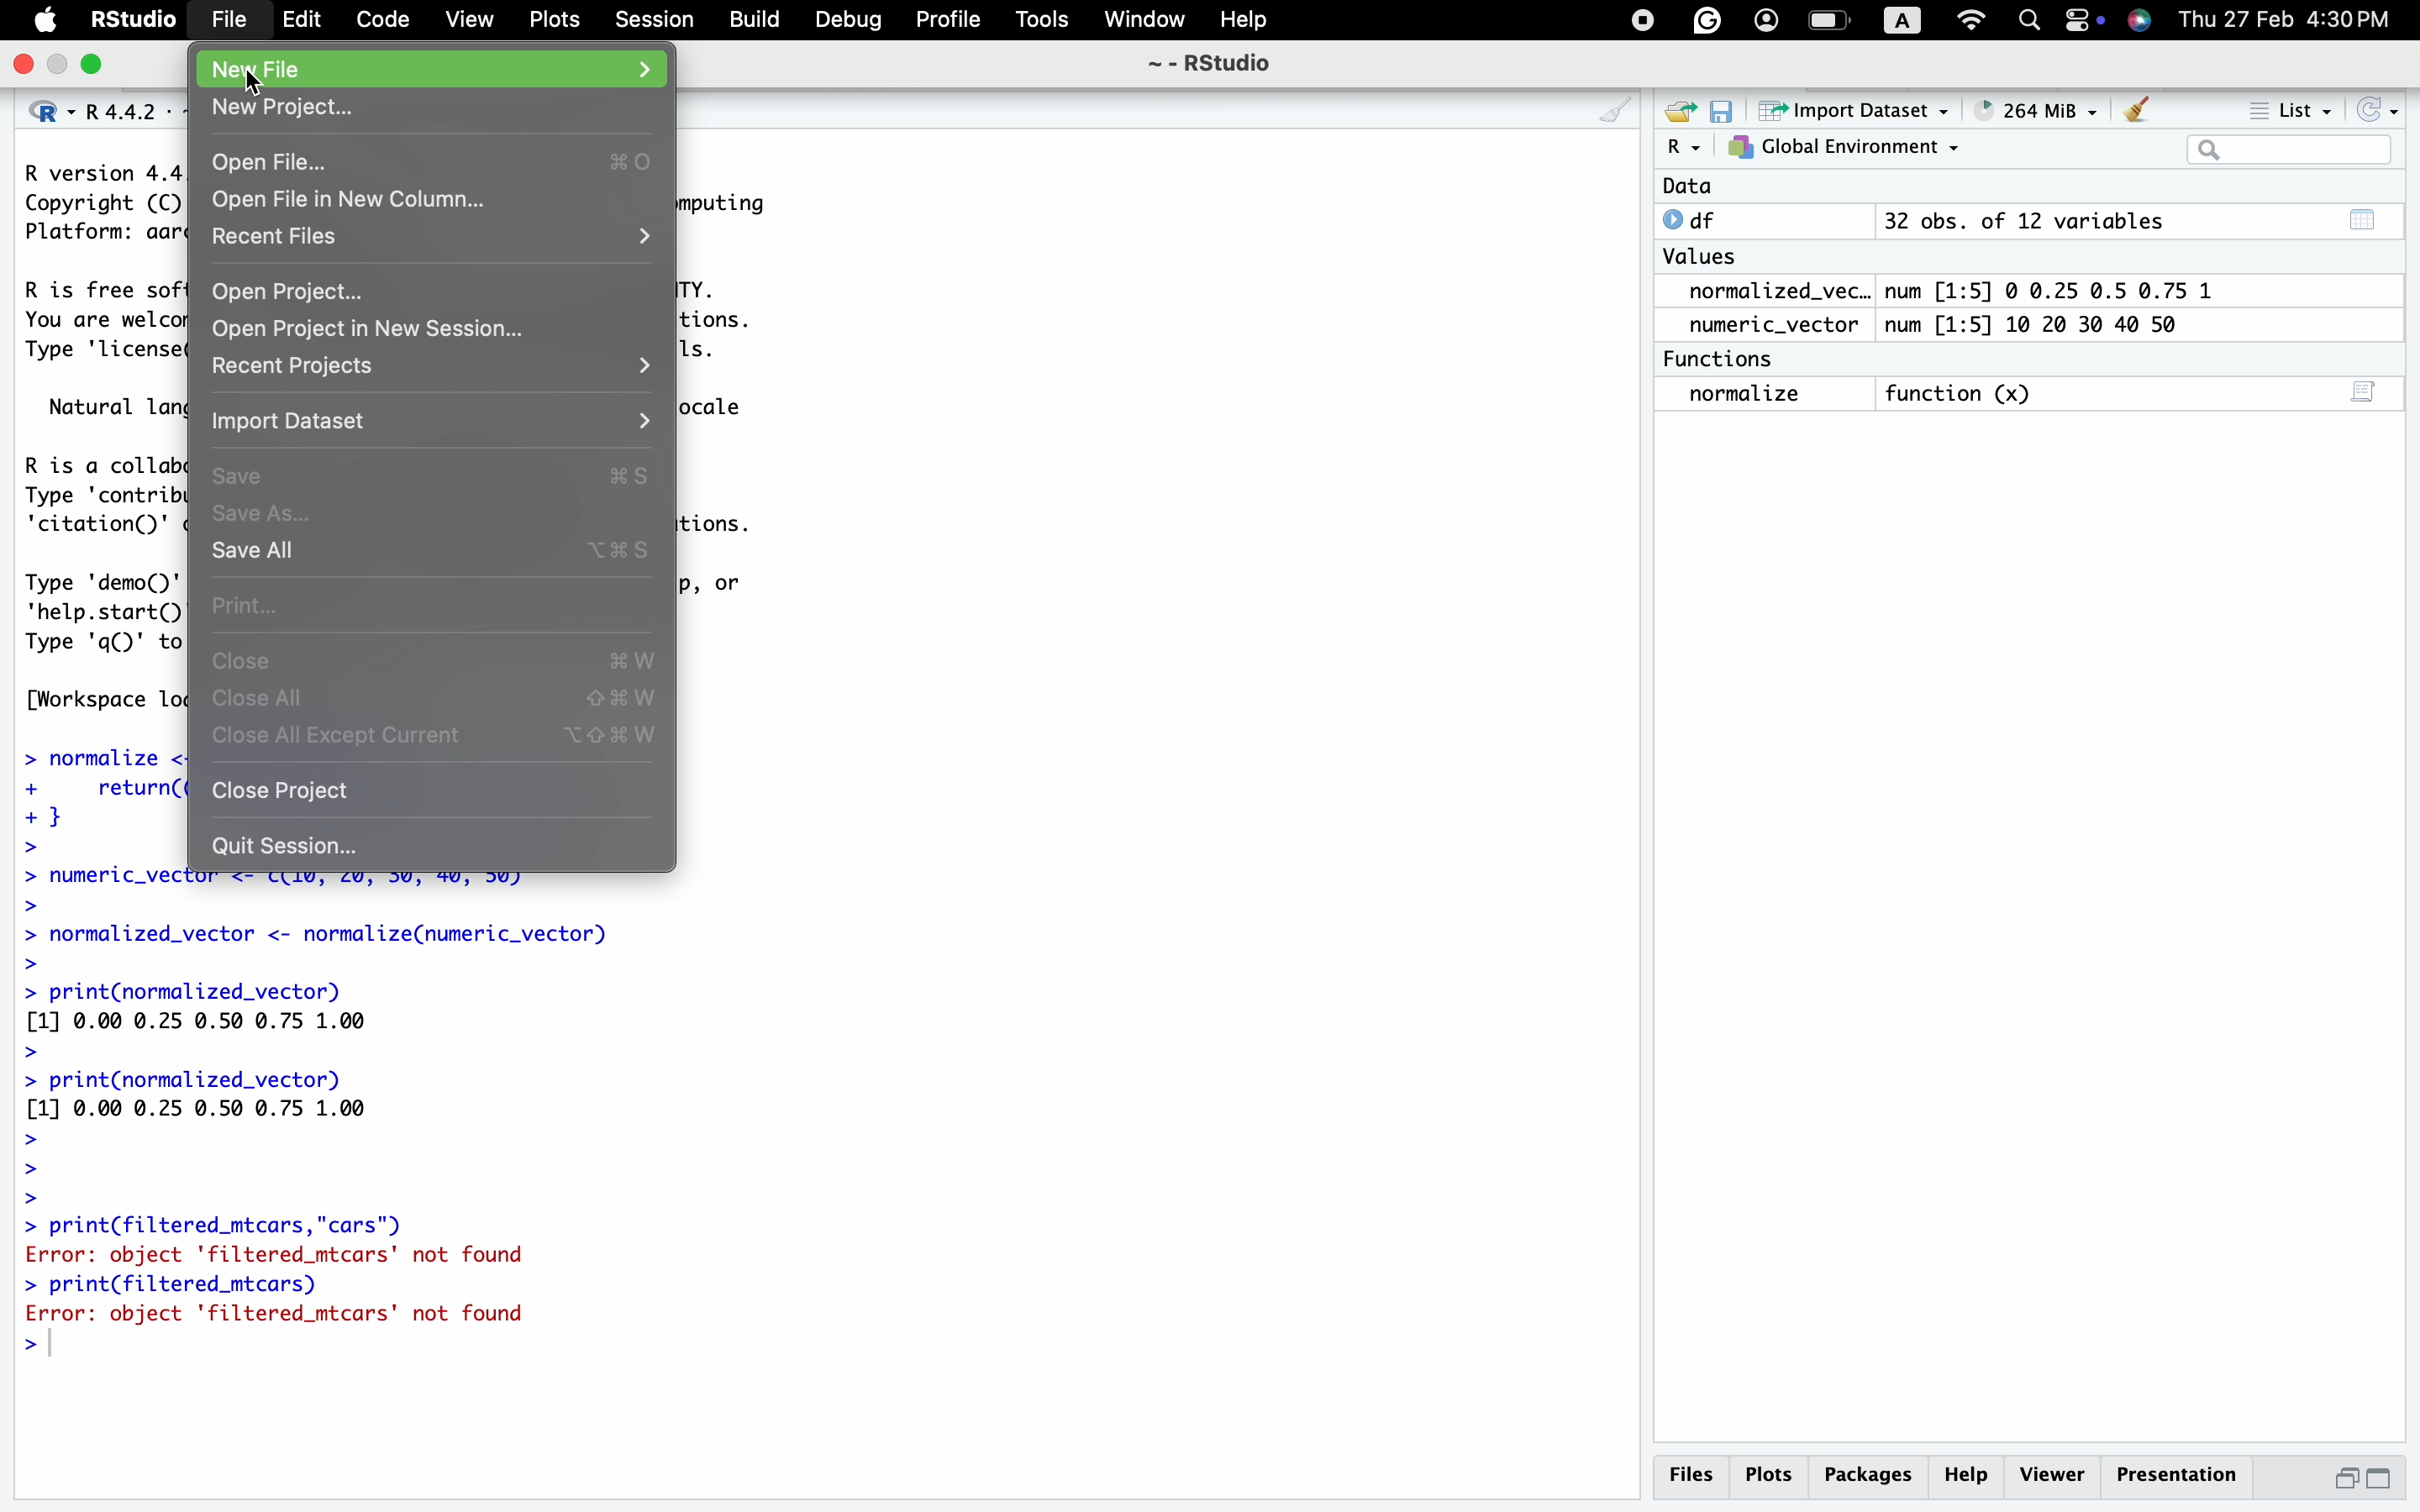  I want to click on help, so click(1969, 1477).